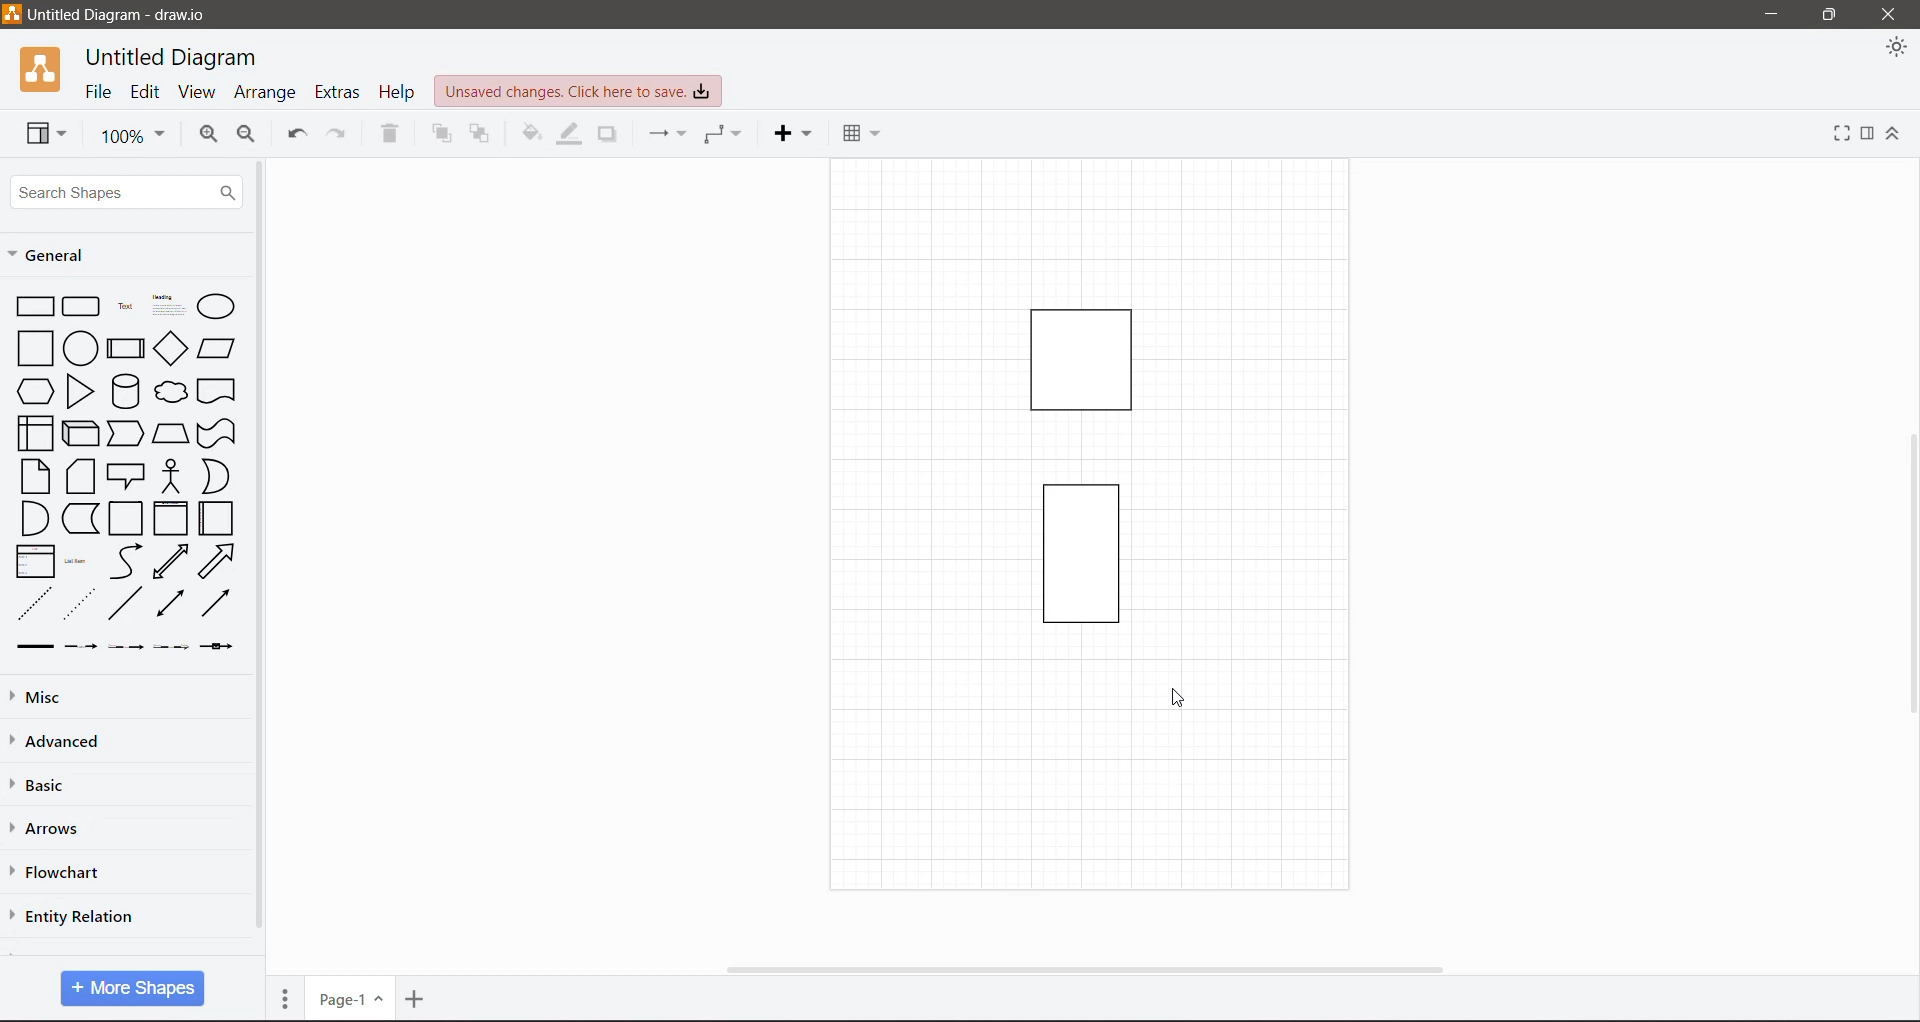  I want to click on To Front, so click(441, 134).